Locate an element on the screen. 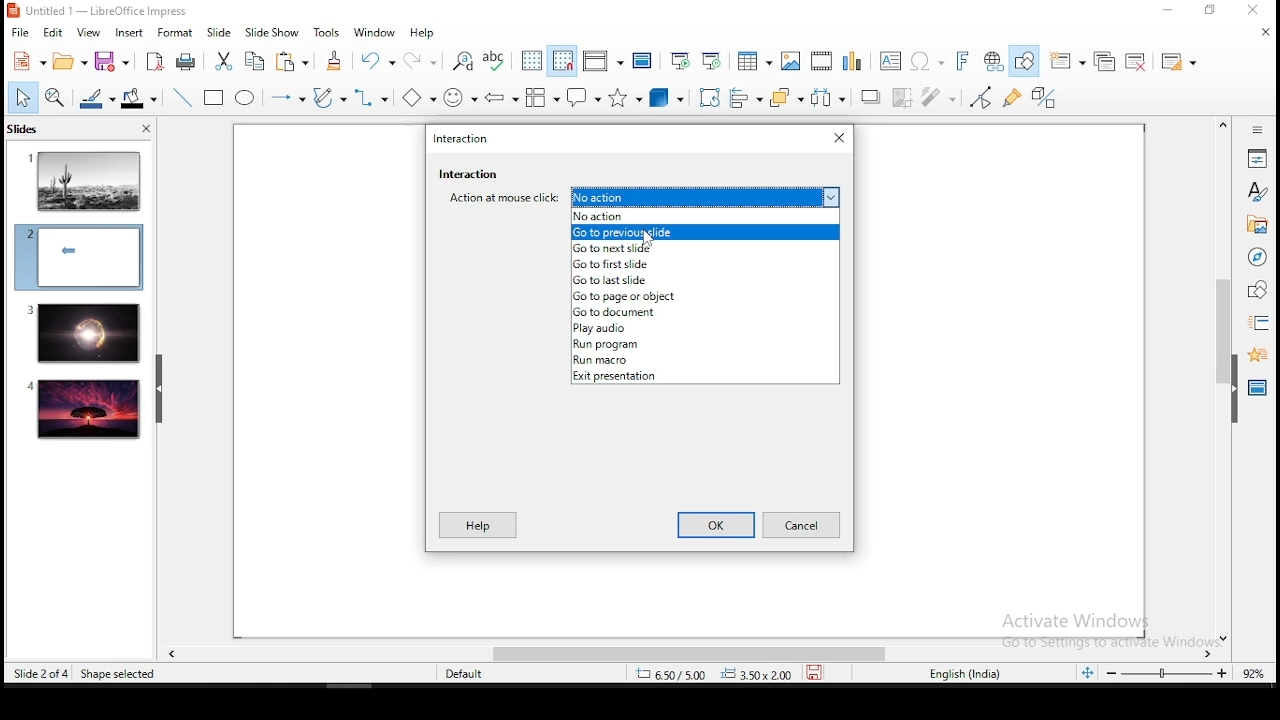  fontwork text is located at coordinates (961, 62).